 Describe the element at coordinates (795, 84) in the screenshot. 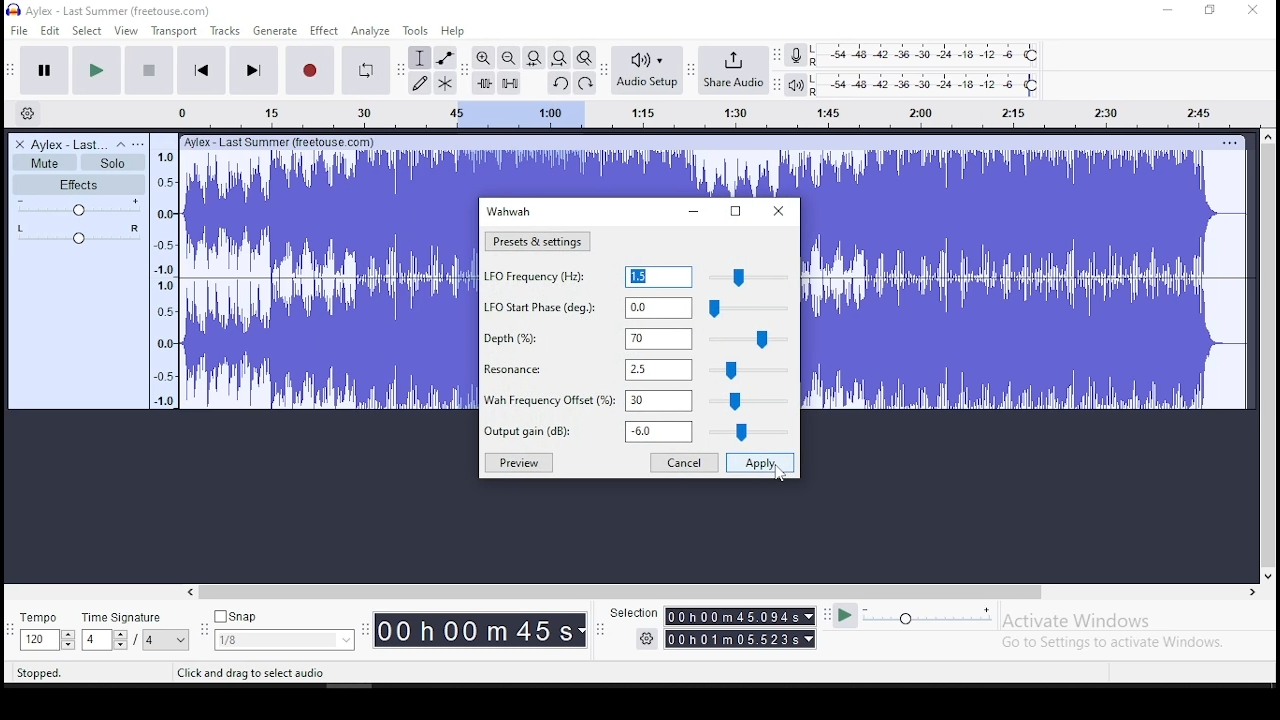

I see `playback meter` at that location.